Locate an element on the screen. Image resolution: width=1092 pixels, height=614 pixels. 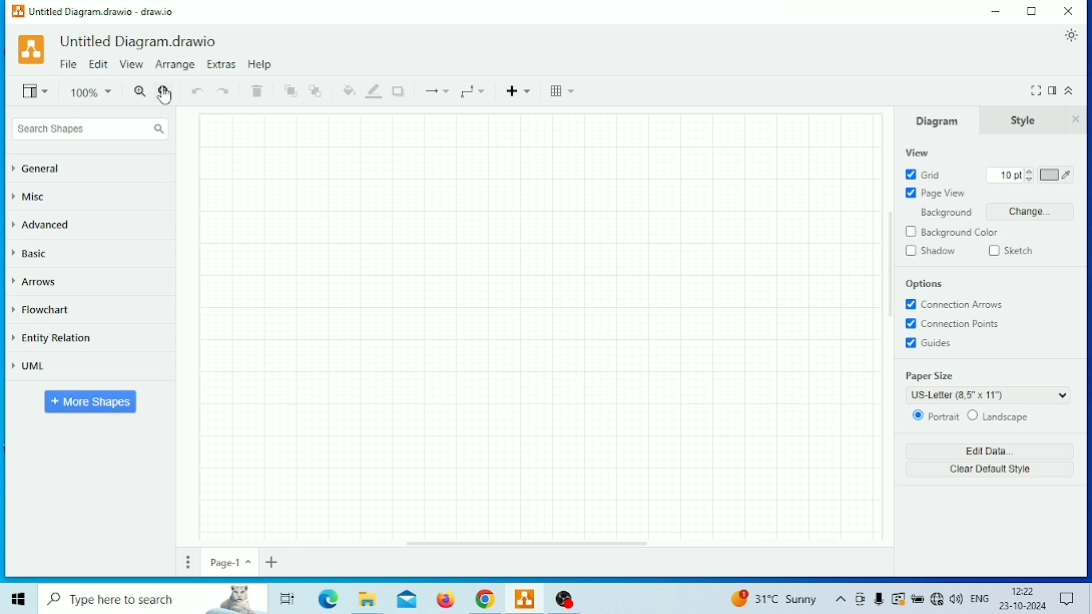
Zoom Out is located at coordinates (165, 94).